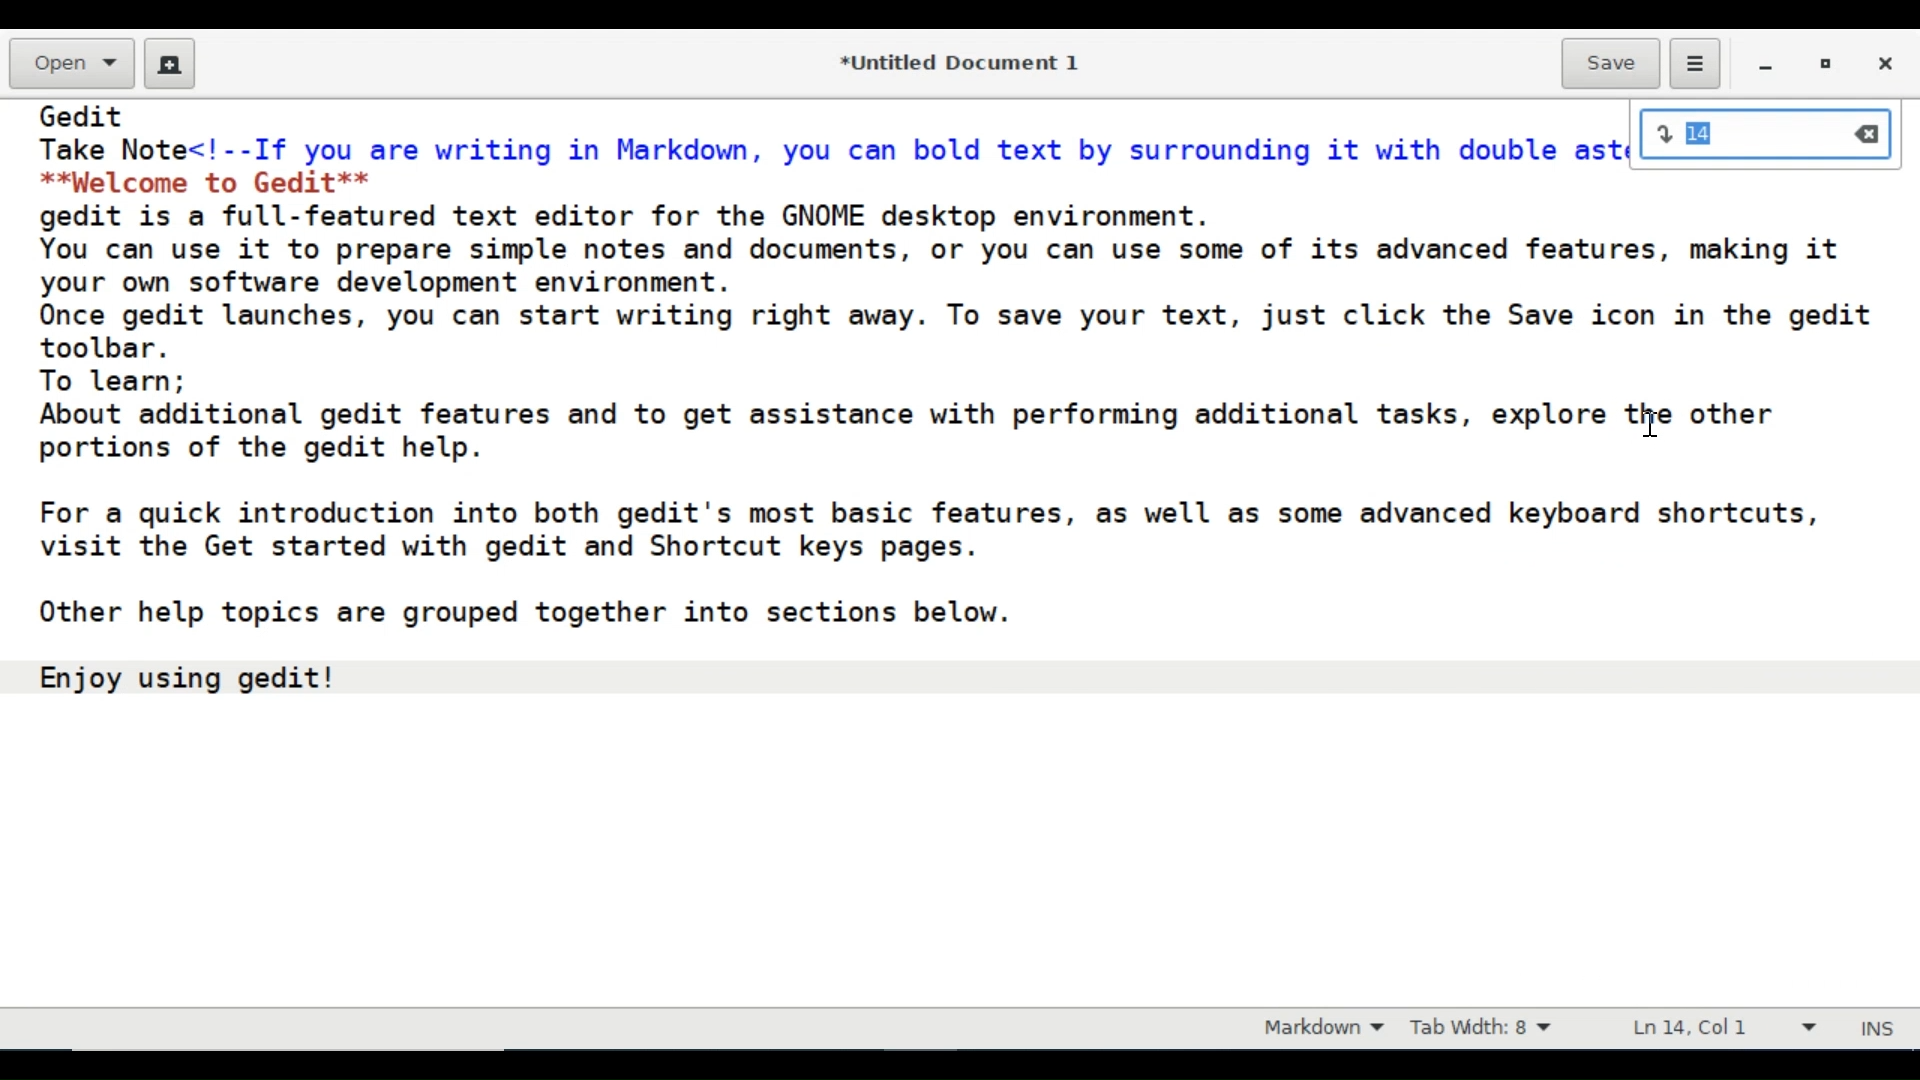 The height and width of the screenshot is (1080, 1920). What do you see at coordinates (1870, 135) in the screenshot?
I see `clear input value` at bounding box center [1870, 135].